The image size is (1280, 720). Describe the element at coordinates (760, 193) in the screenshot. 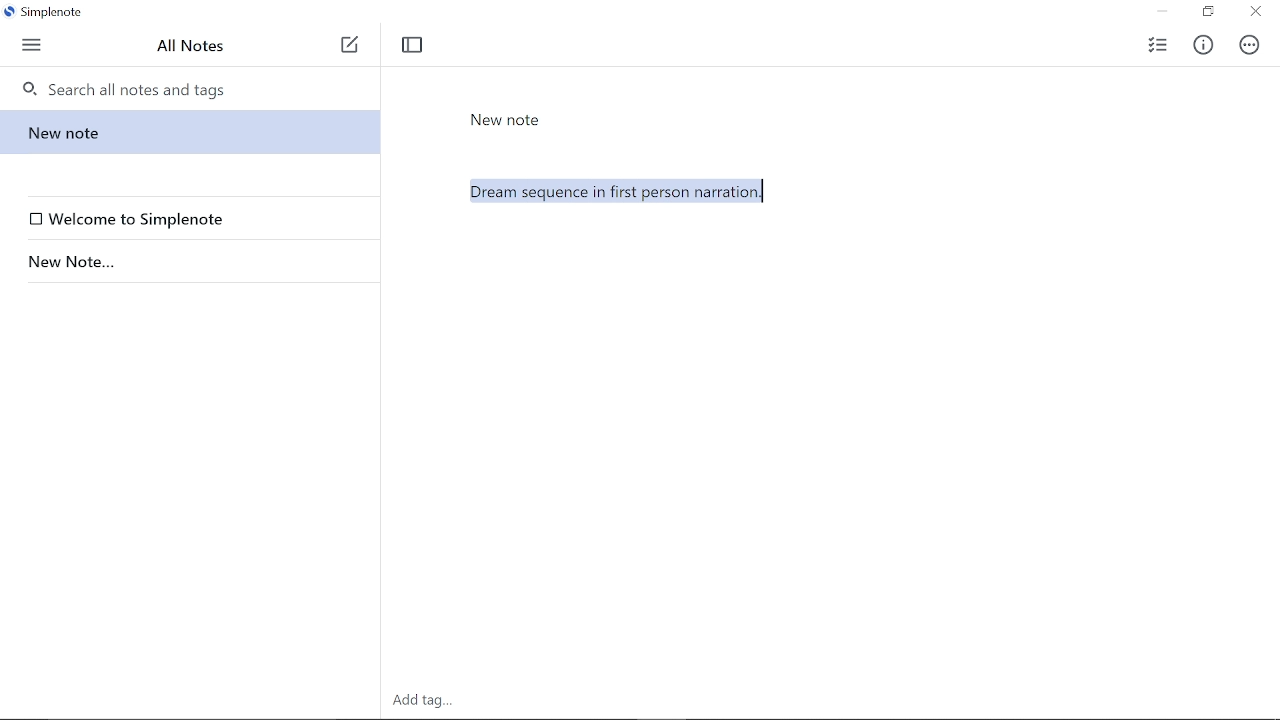

I see `Cursor` at that location.